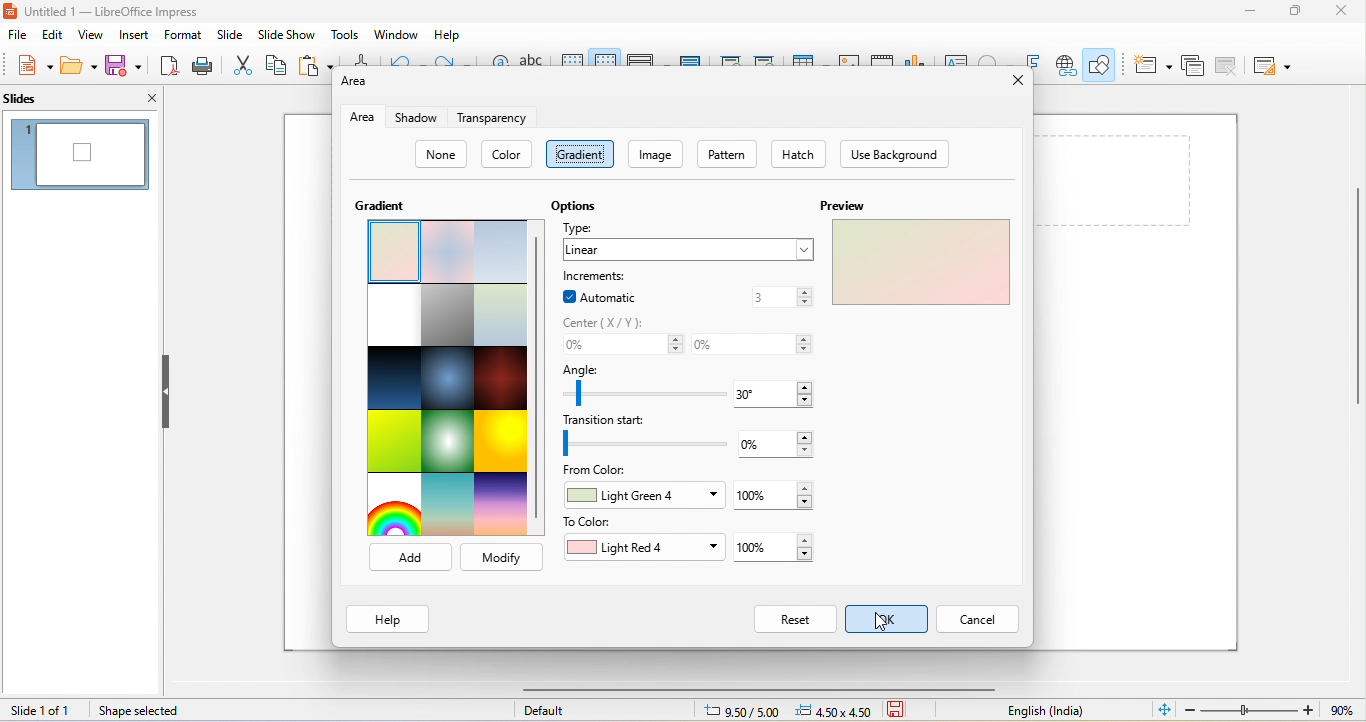 This screenshot has width=1366, height=722. I want to click on select transition start, so click(768, 444).